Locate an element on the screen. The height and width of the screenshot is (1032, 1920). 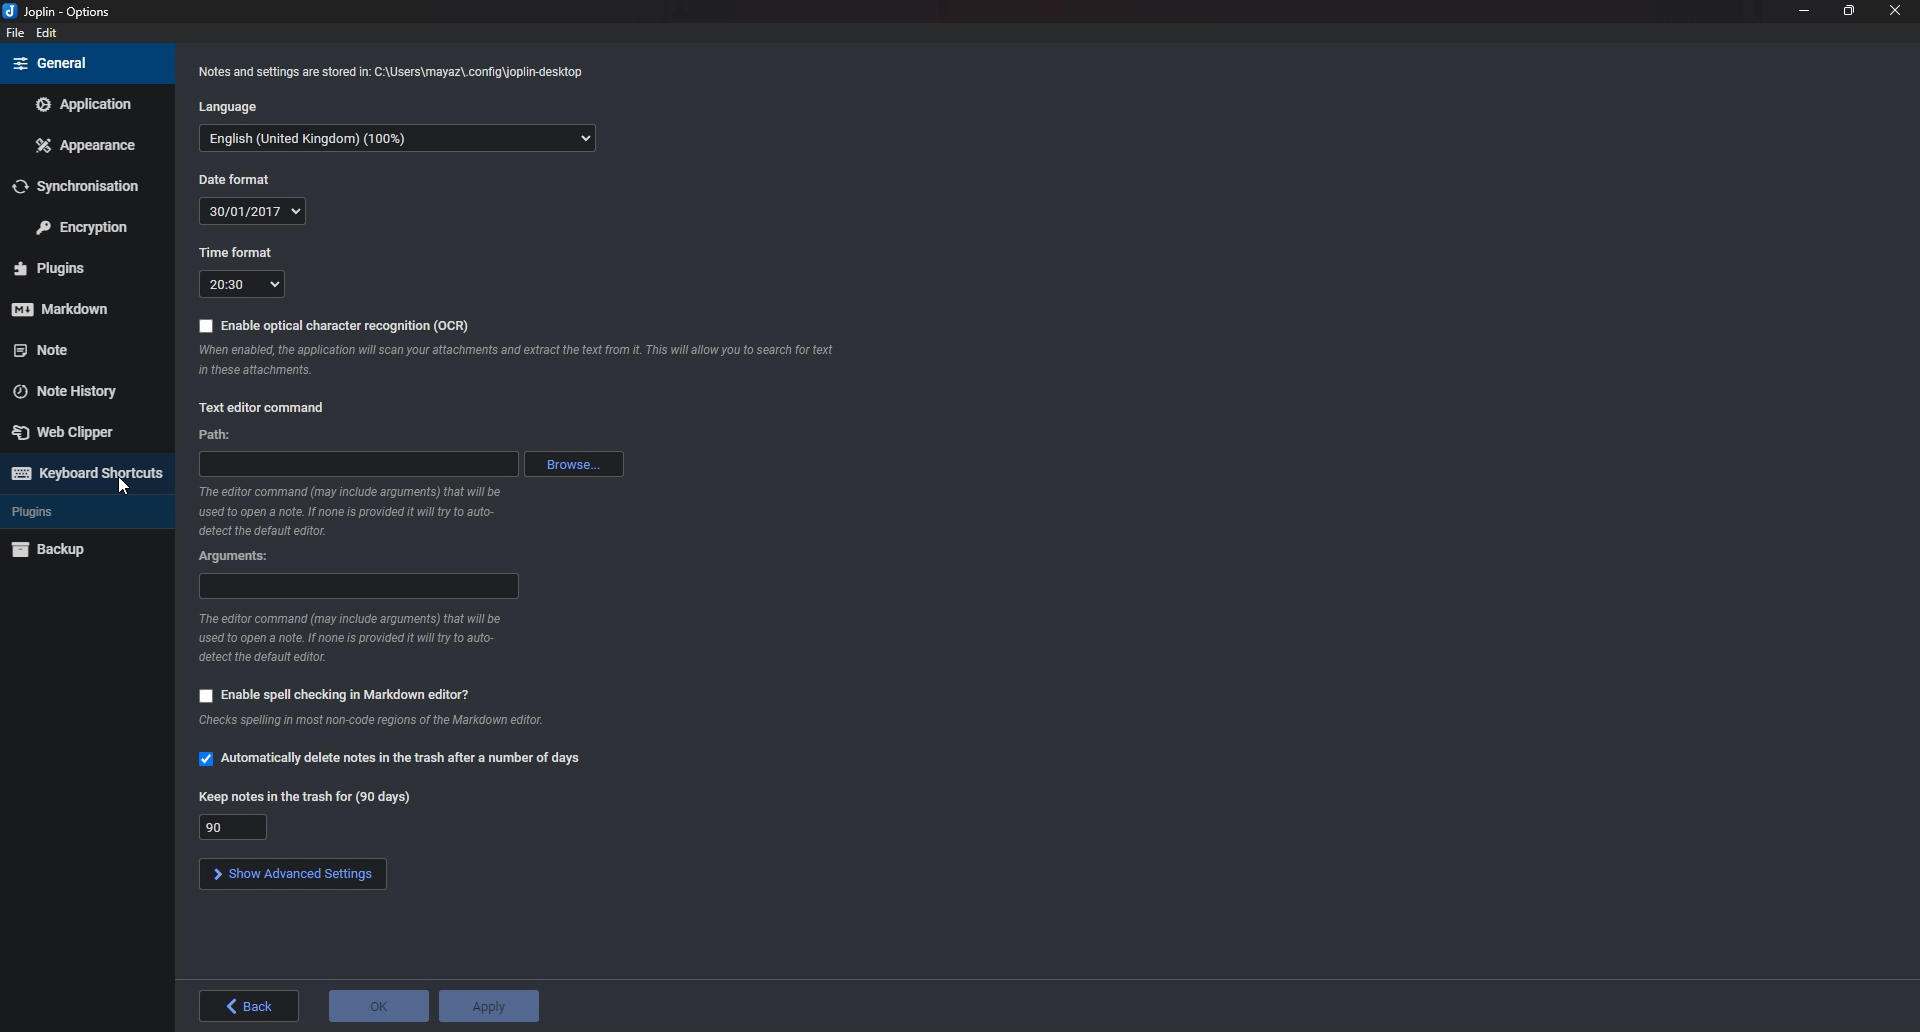
Application is located at coordinates (83, 104).